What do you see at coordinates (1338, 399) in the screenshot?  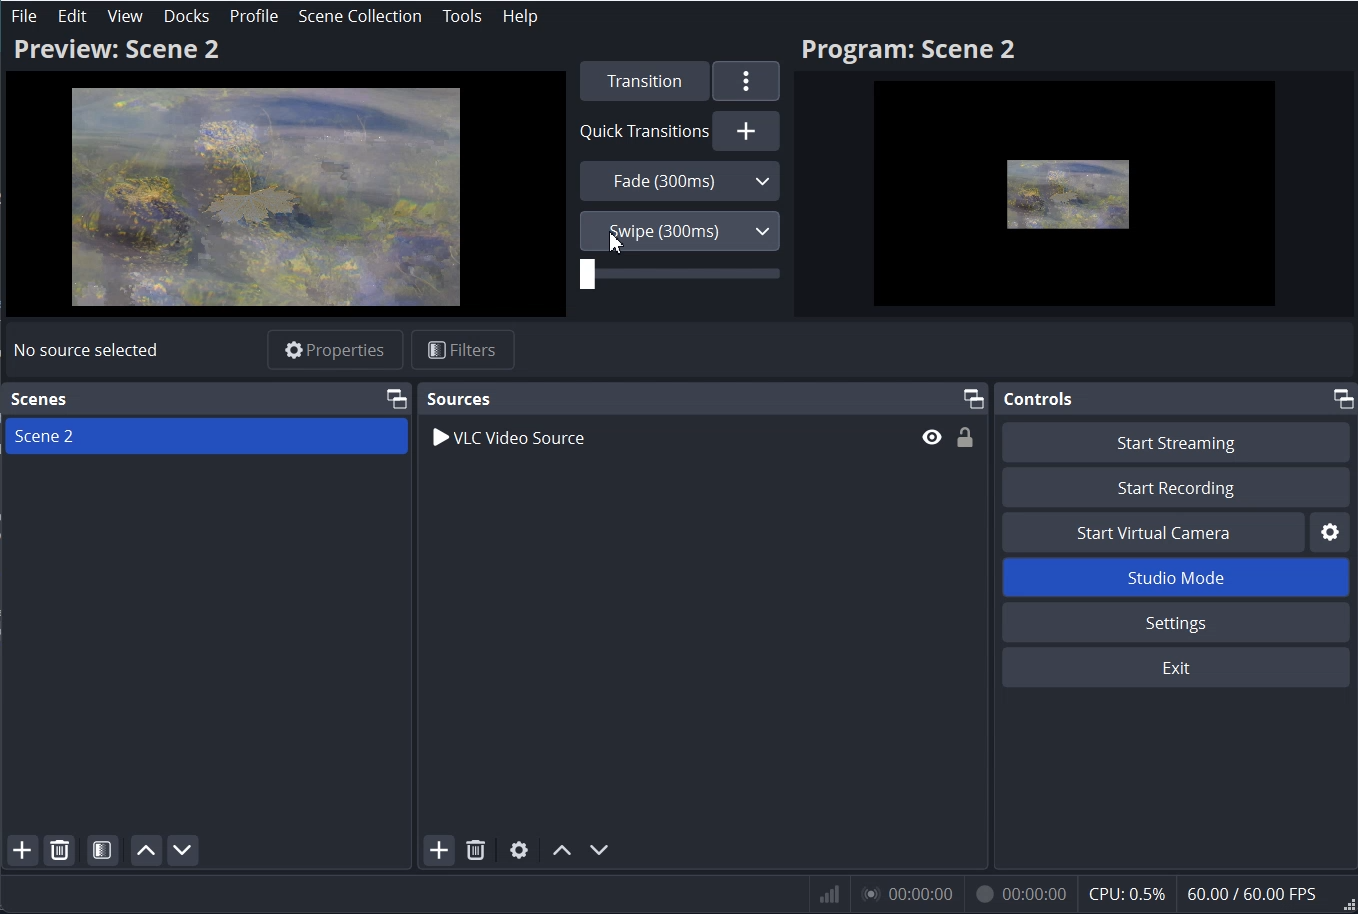 I see `maximise` at bounding box center [1338, 399].